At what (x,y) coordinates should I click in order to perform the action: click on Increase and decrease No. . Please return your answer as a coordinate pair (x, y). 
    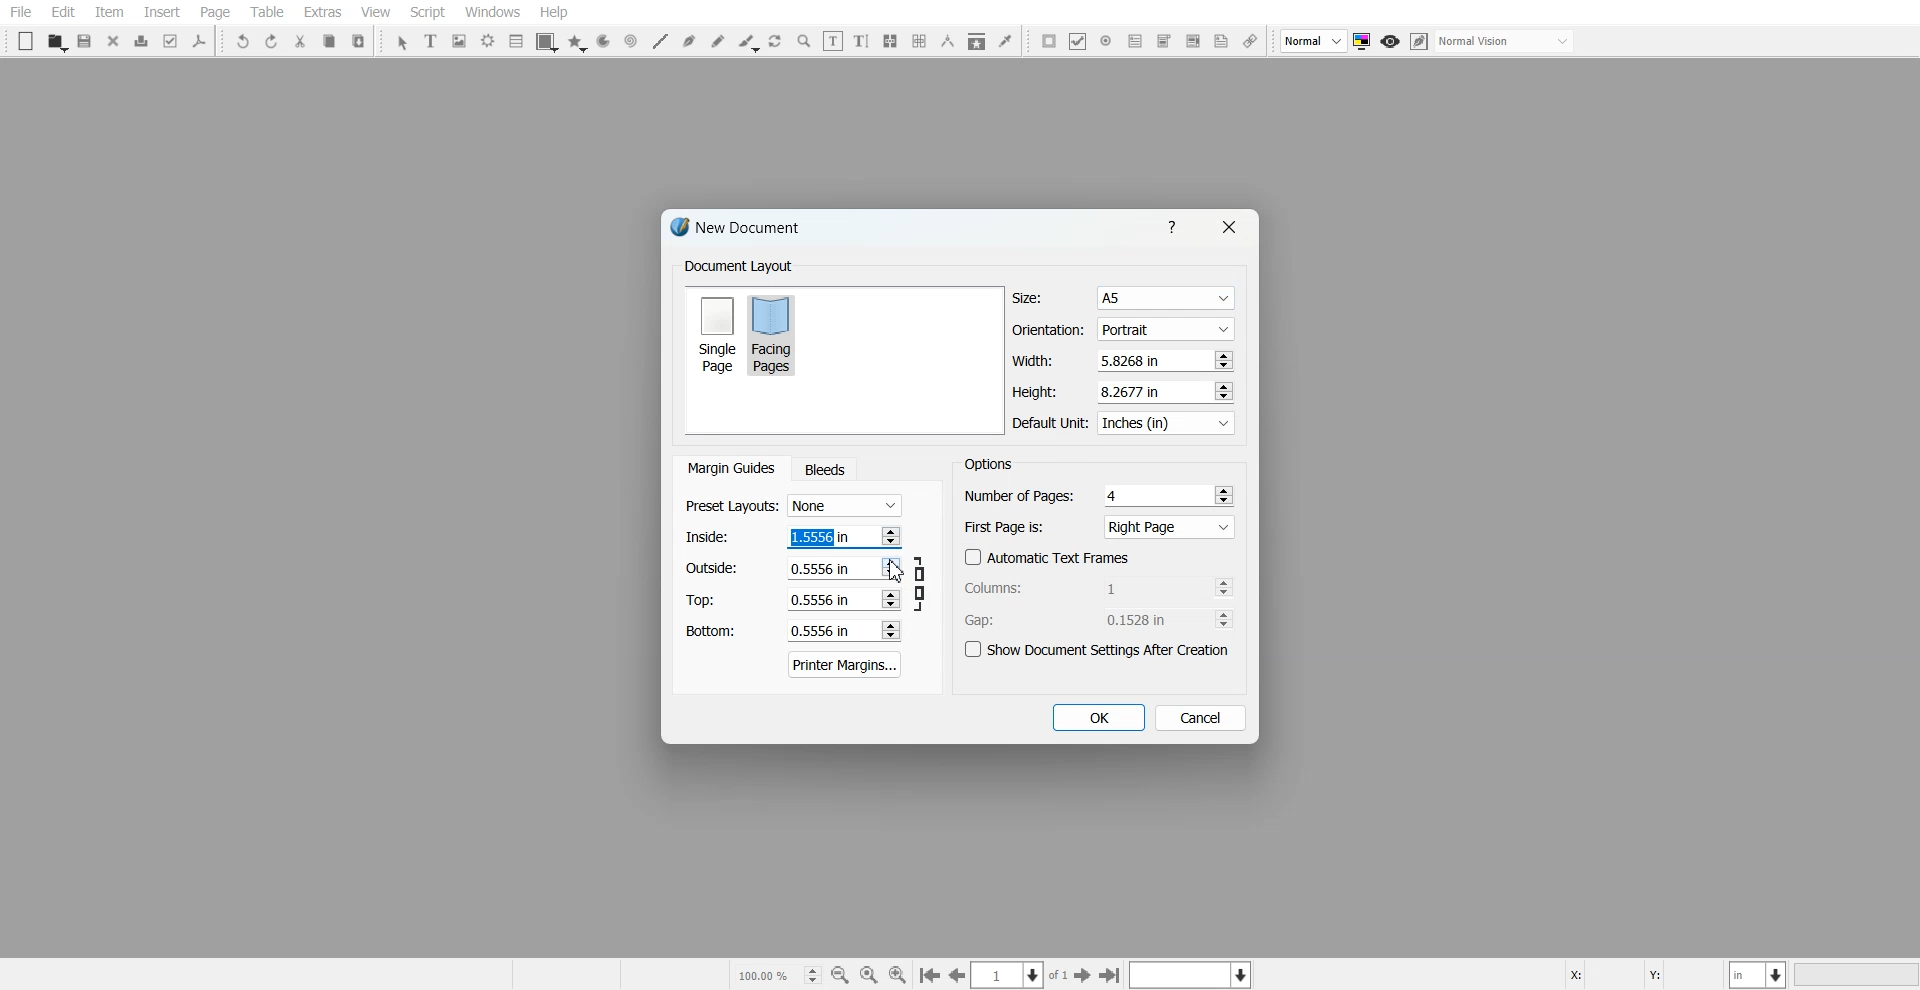
    Looking at the image, I should click on (1224, 619).